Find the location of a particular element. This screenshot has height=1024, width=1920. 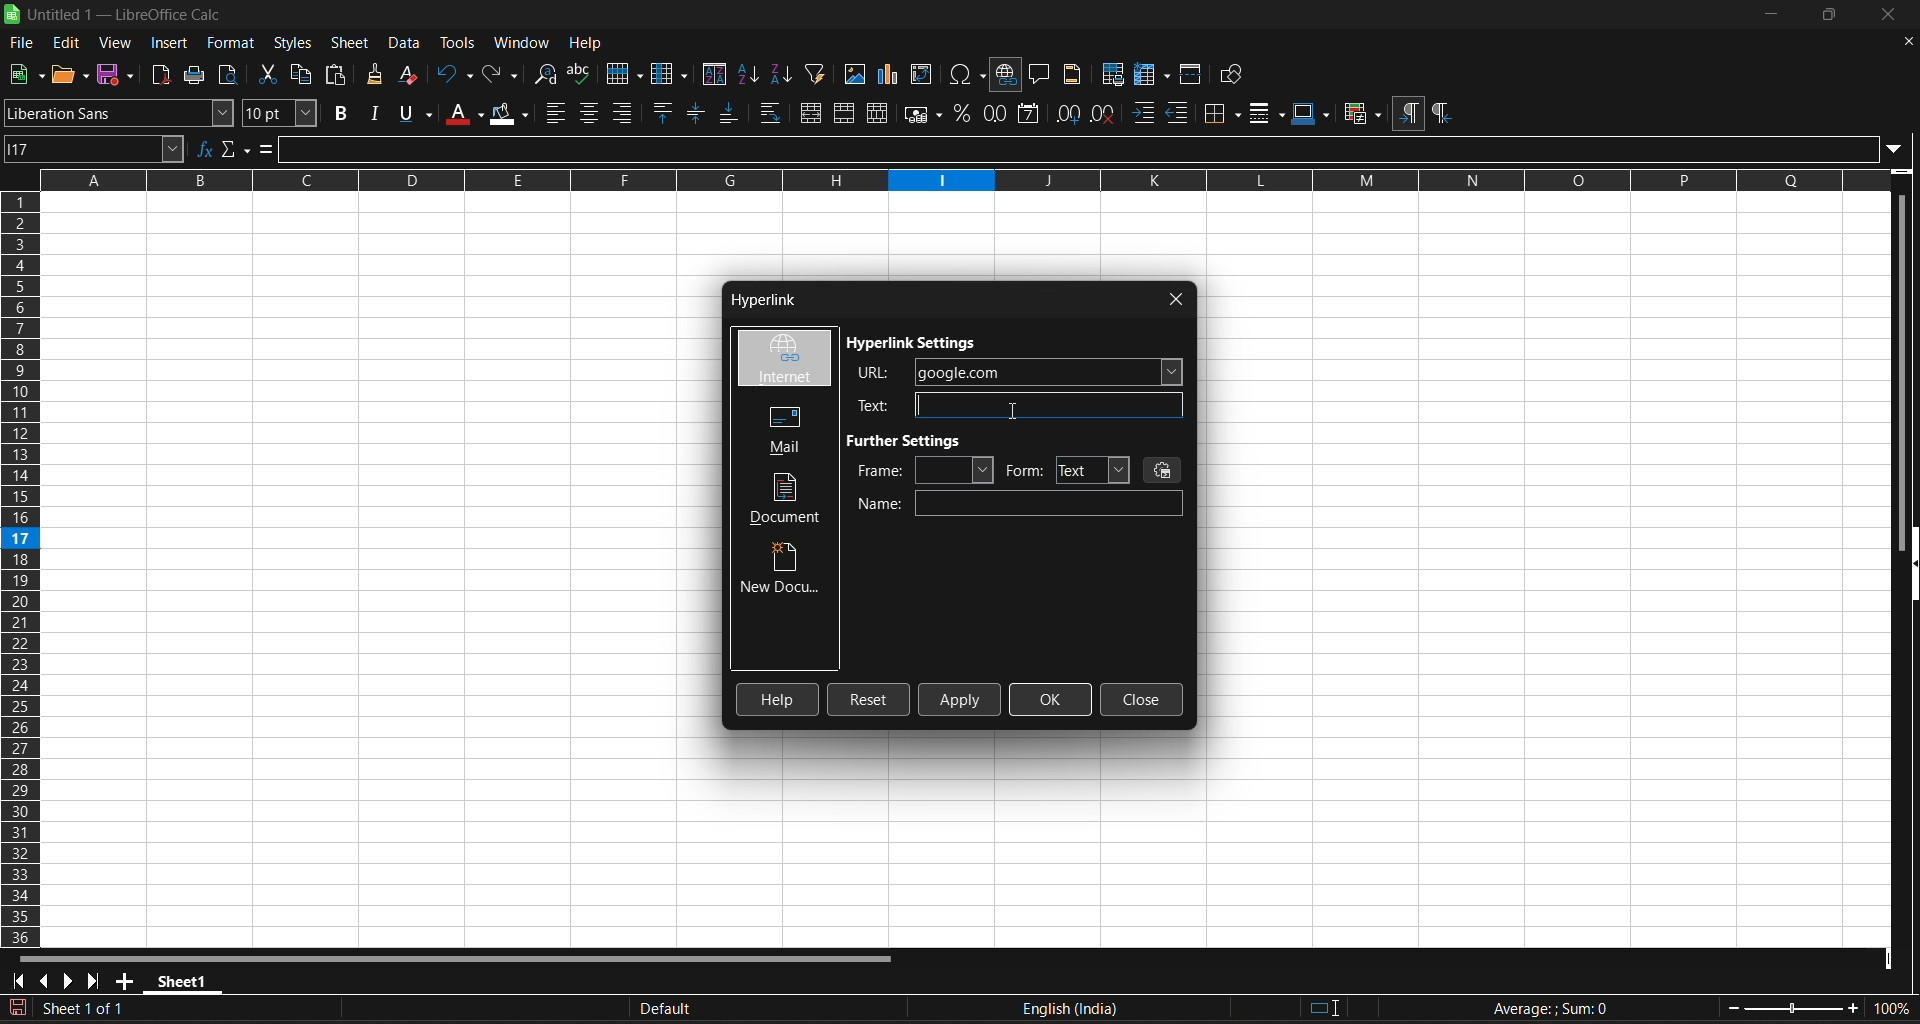

text is located at coordinates (1013, 405).